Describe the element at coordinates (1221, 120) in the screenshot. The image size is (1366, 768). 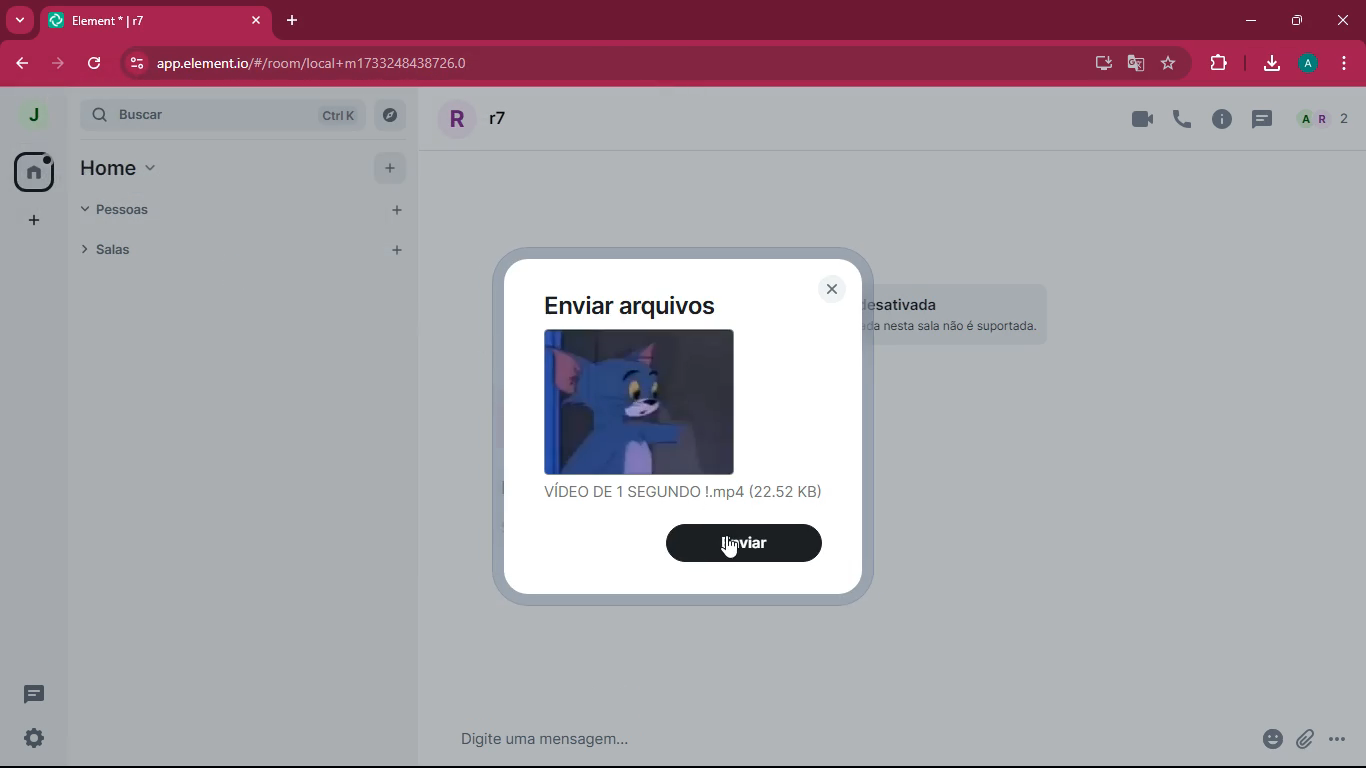
I see `info` at that location.